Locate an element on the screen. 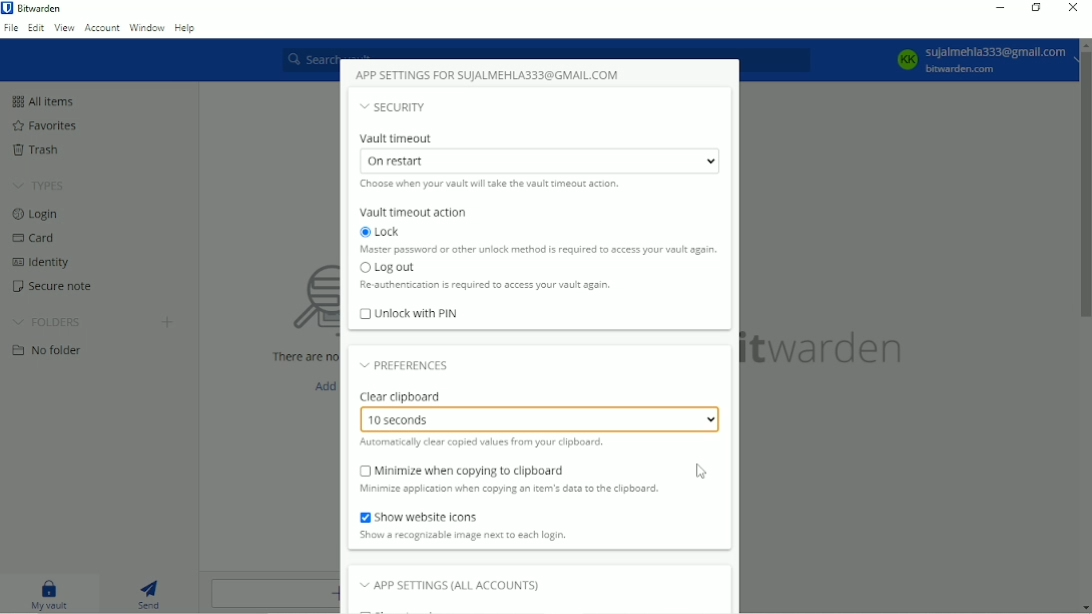 The width and height of the screenshot is (1092, 614). No folder is located at coordinates (54, 350).